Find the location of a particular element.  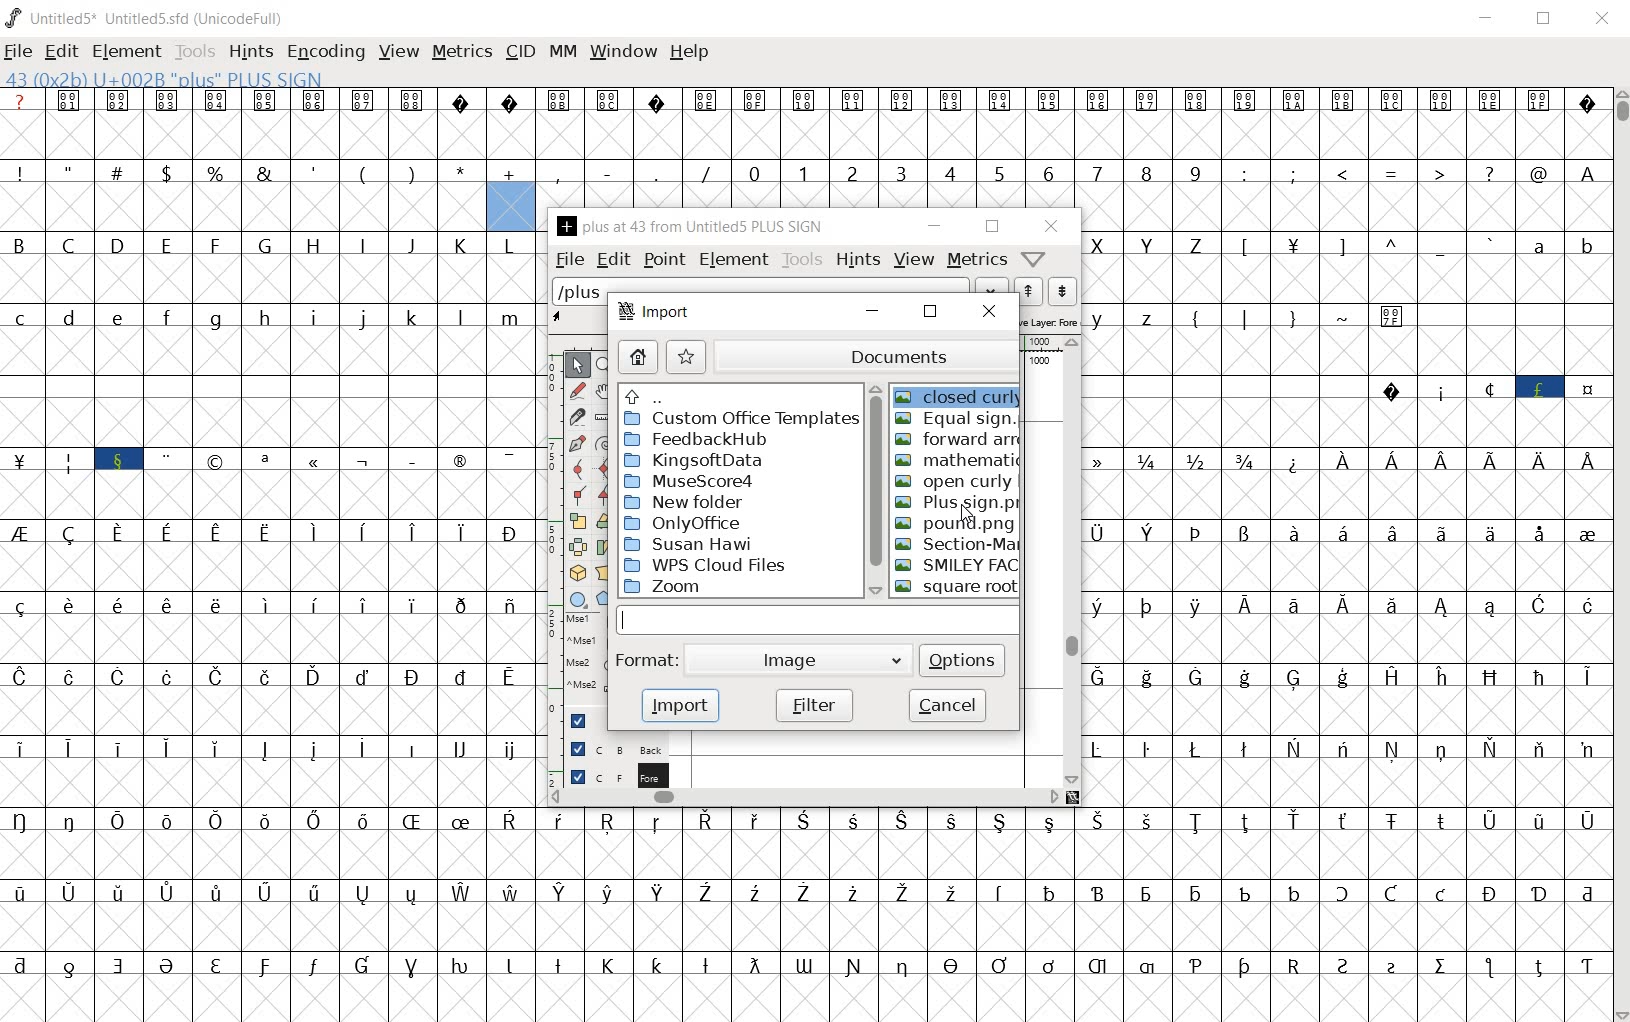

close is located at coordinates (1601, 20).